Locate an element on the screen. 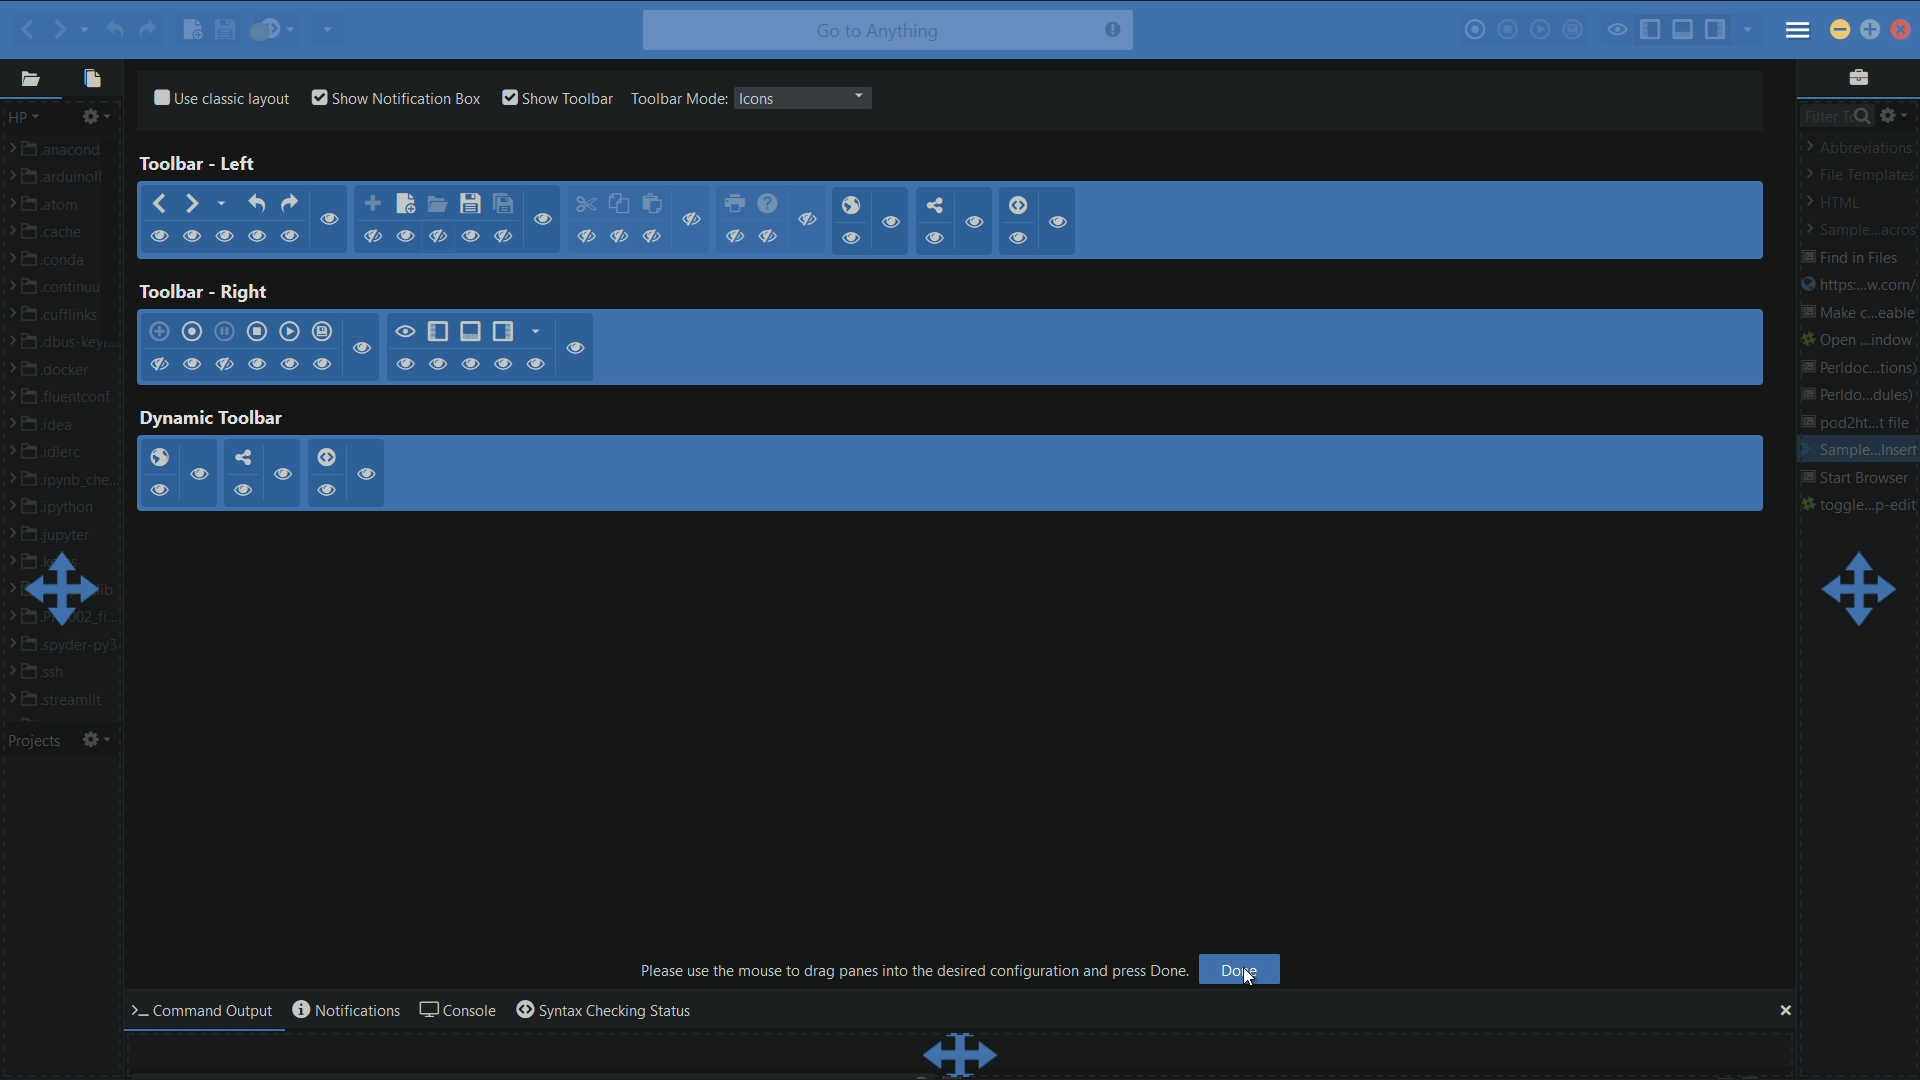 The image size is (1920, 1080). show/hide is located at coordinates (228, 236).